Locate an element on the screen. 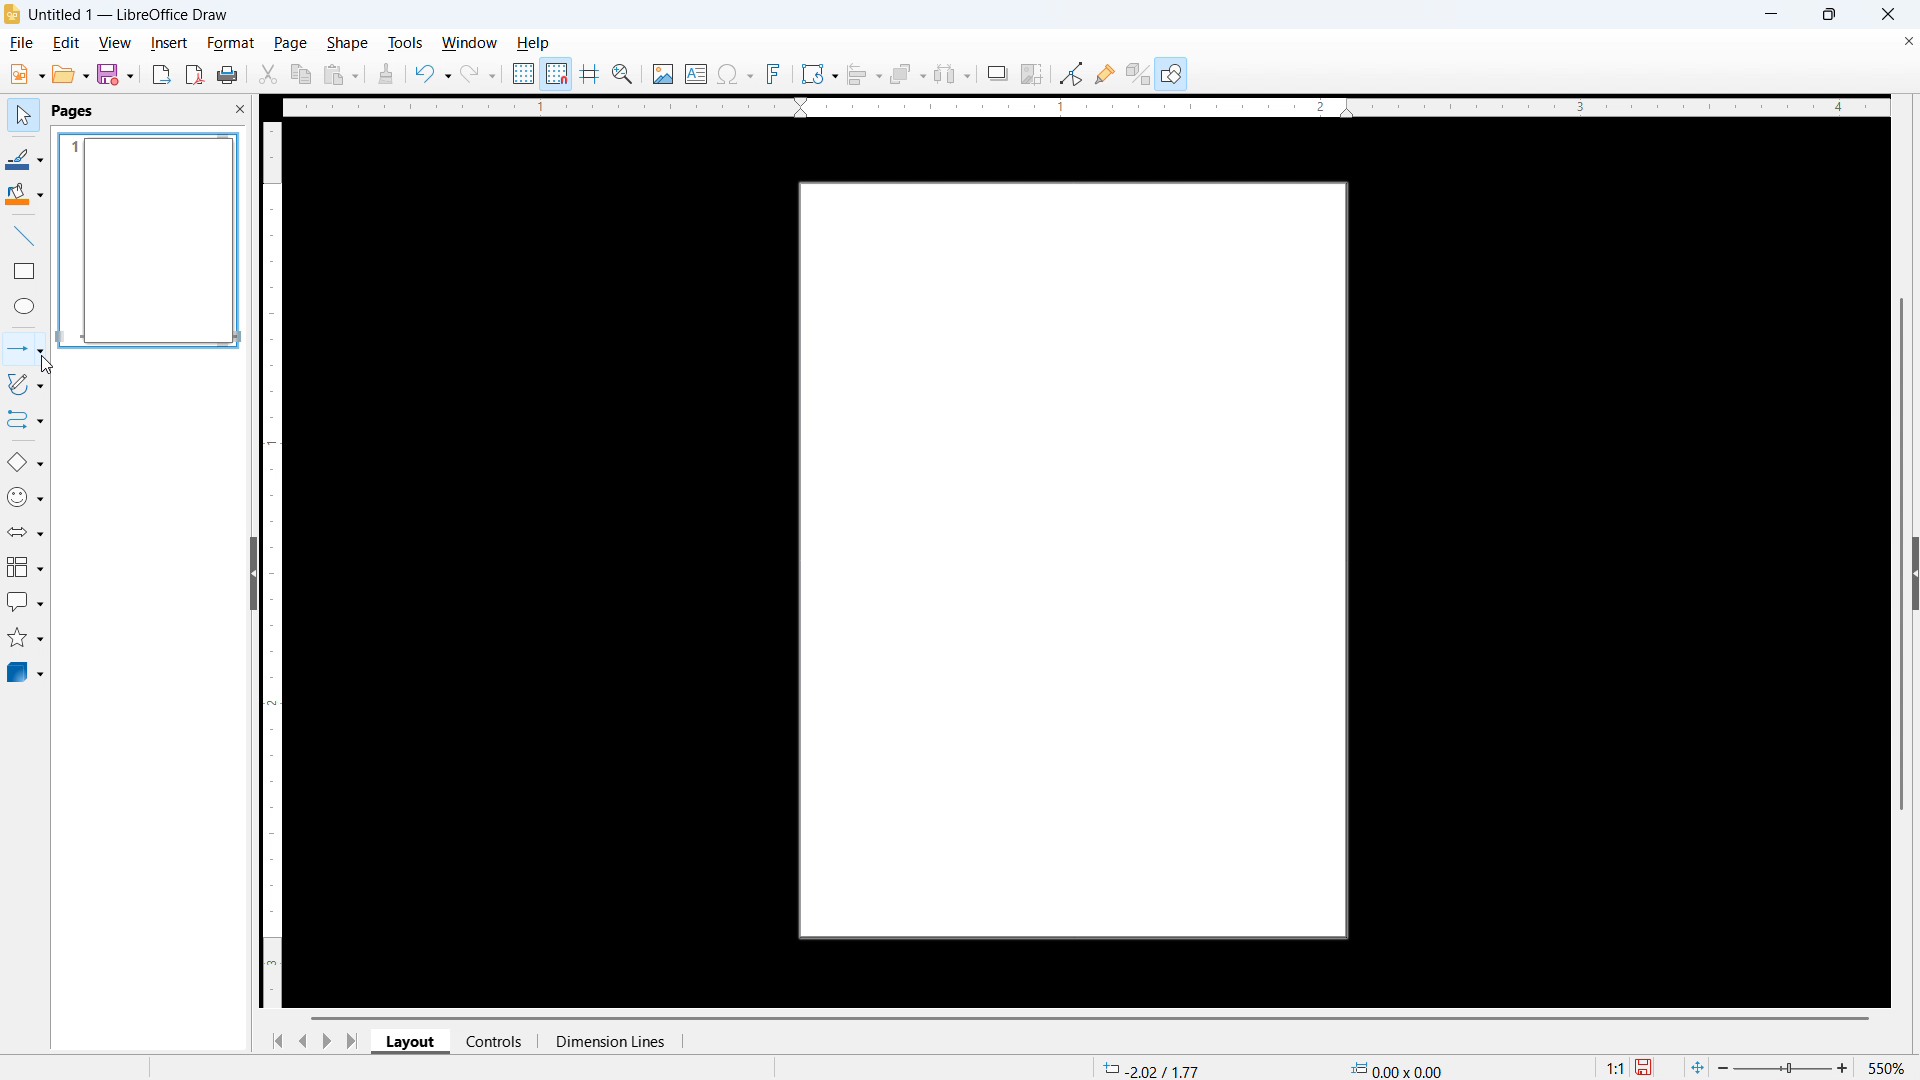  Layout  is located at coordinates (411, 1040).